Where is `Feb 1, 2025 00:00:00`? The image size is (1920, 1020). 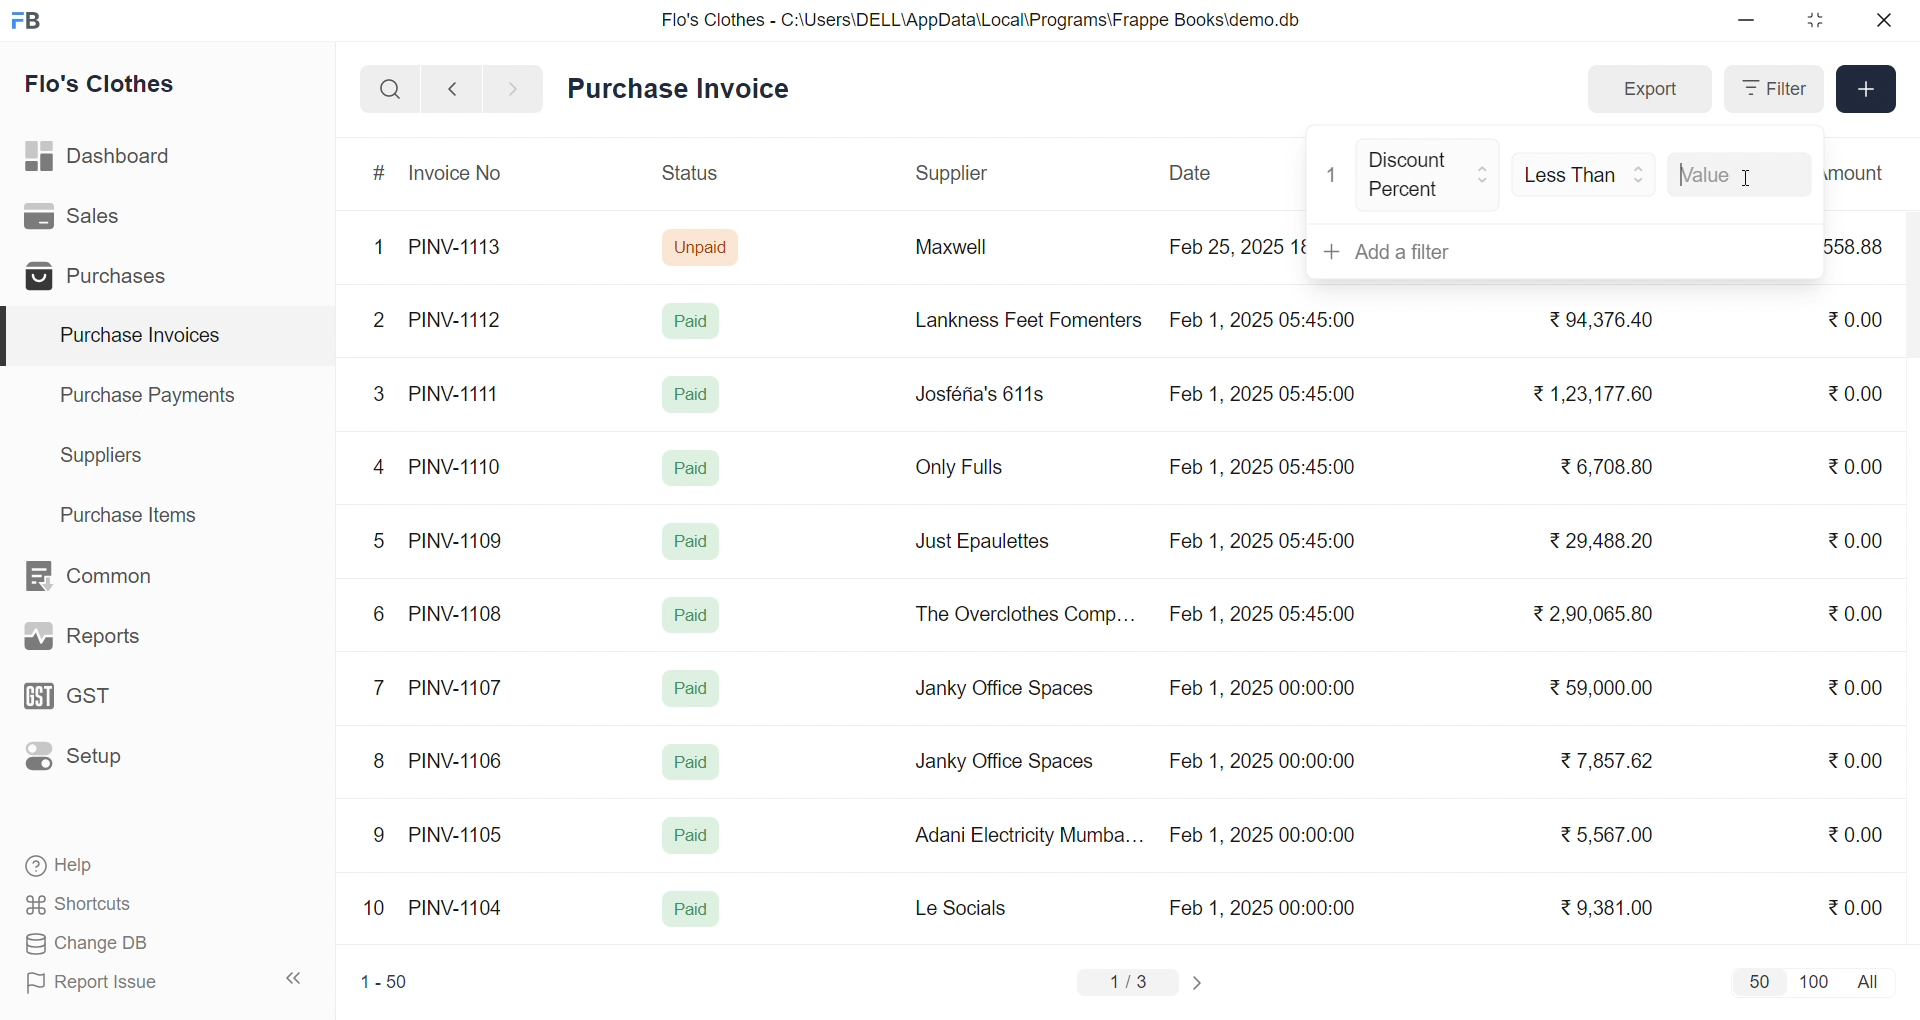
Feb 1, 2025 00:00:00 is located at coordinates (1261, 691).